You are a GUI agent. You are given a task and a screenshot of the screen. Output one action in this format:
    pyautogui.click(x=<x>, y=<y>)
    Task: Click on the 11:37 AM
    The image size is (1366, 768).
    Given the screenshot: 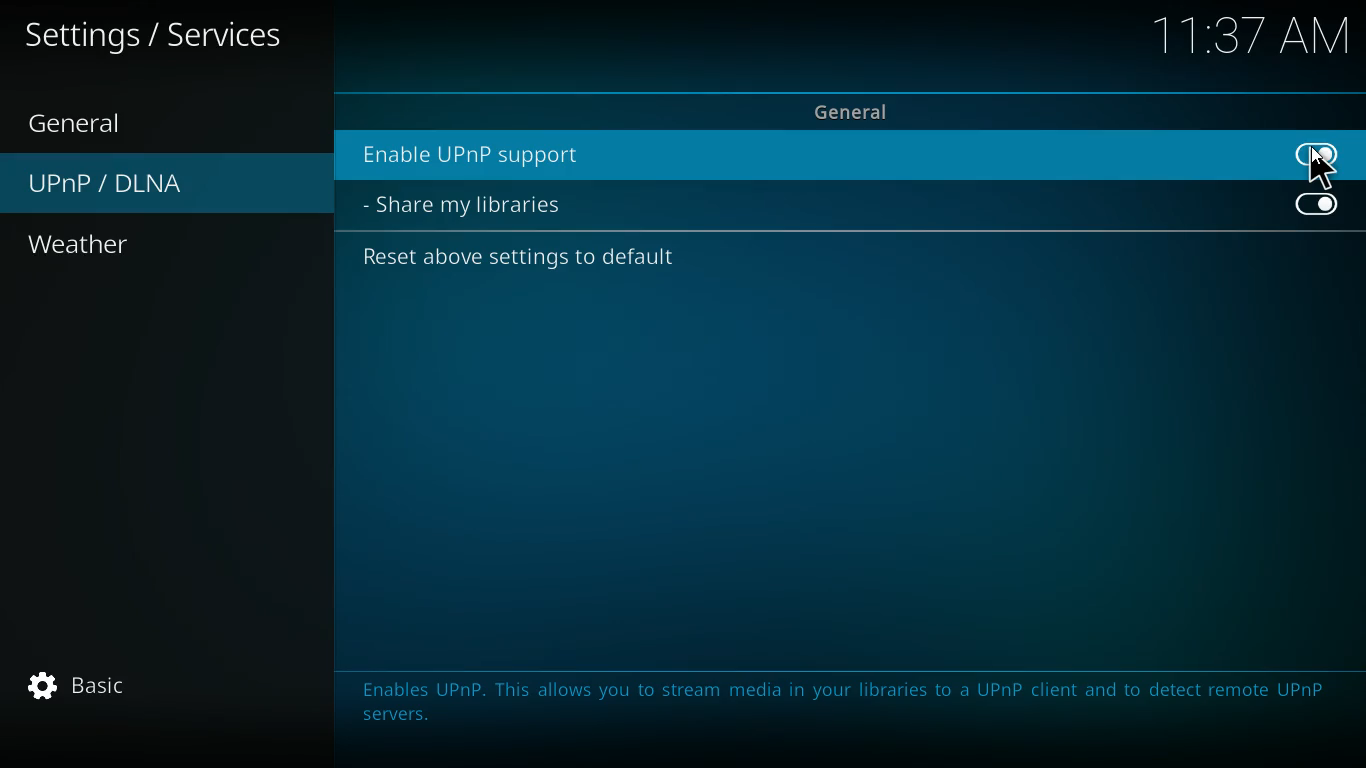 What is the action you would take?
    pyautogui.click(x=1254, y=38)
    